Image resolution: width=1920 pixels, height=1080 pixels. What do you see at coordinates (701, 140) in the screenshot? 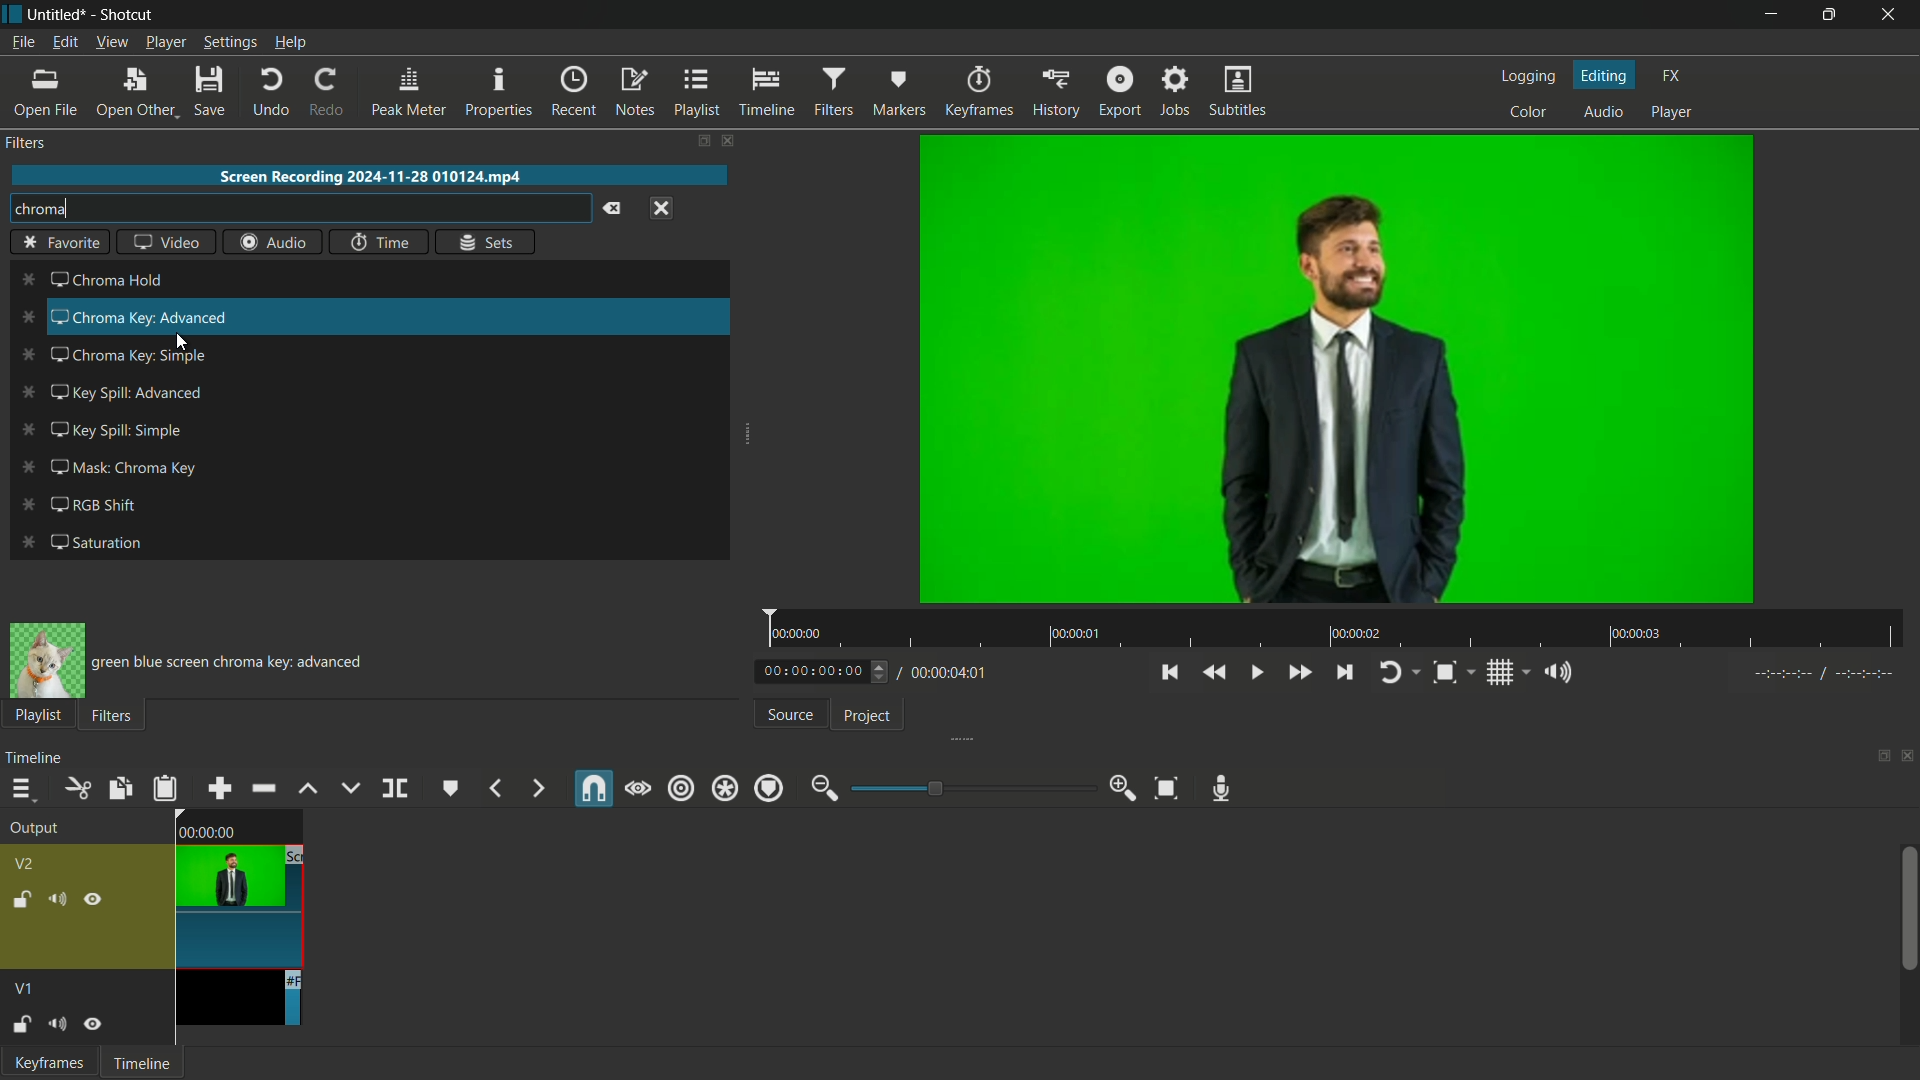
I see `change layout` at bounding box center [701, 140].